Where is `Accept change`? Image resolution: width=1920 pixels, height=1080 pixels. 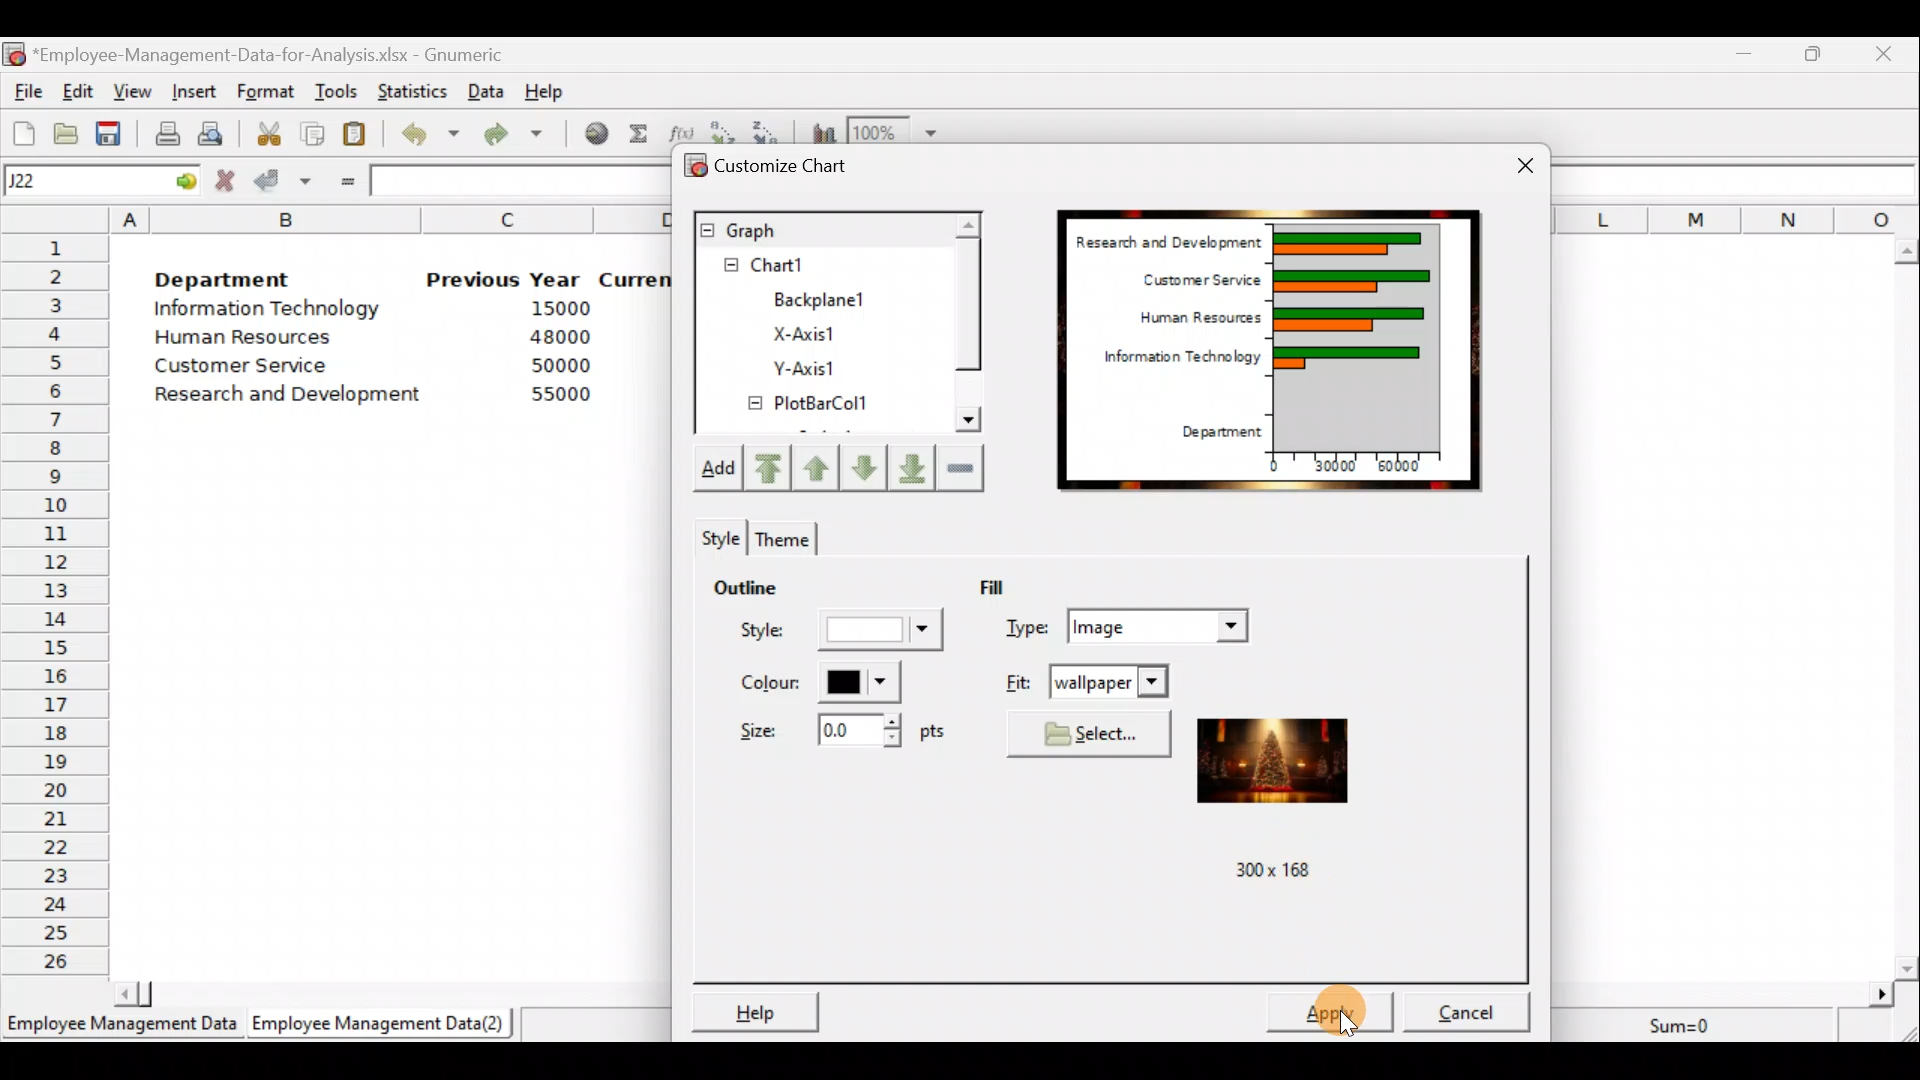
Accept change is located at coordinates (282, 183).